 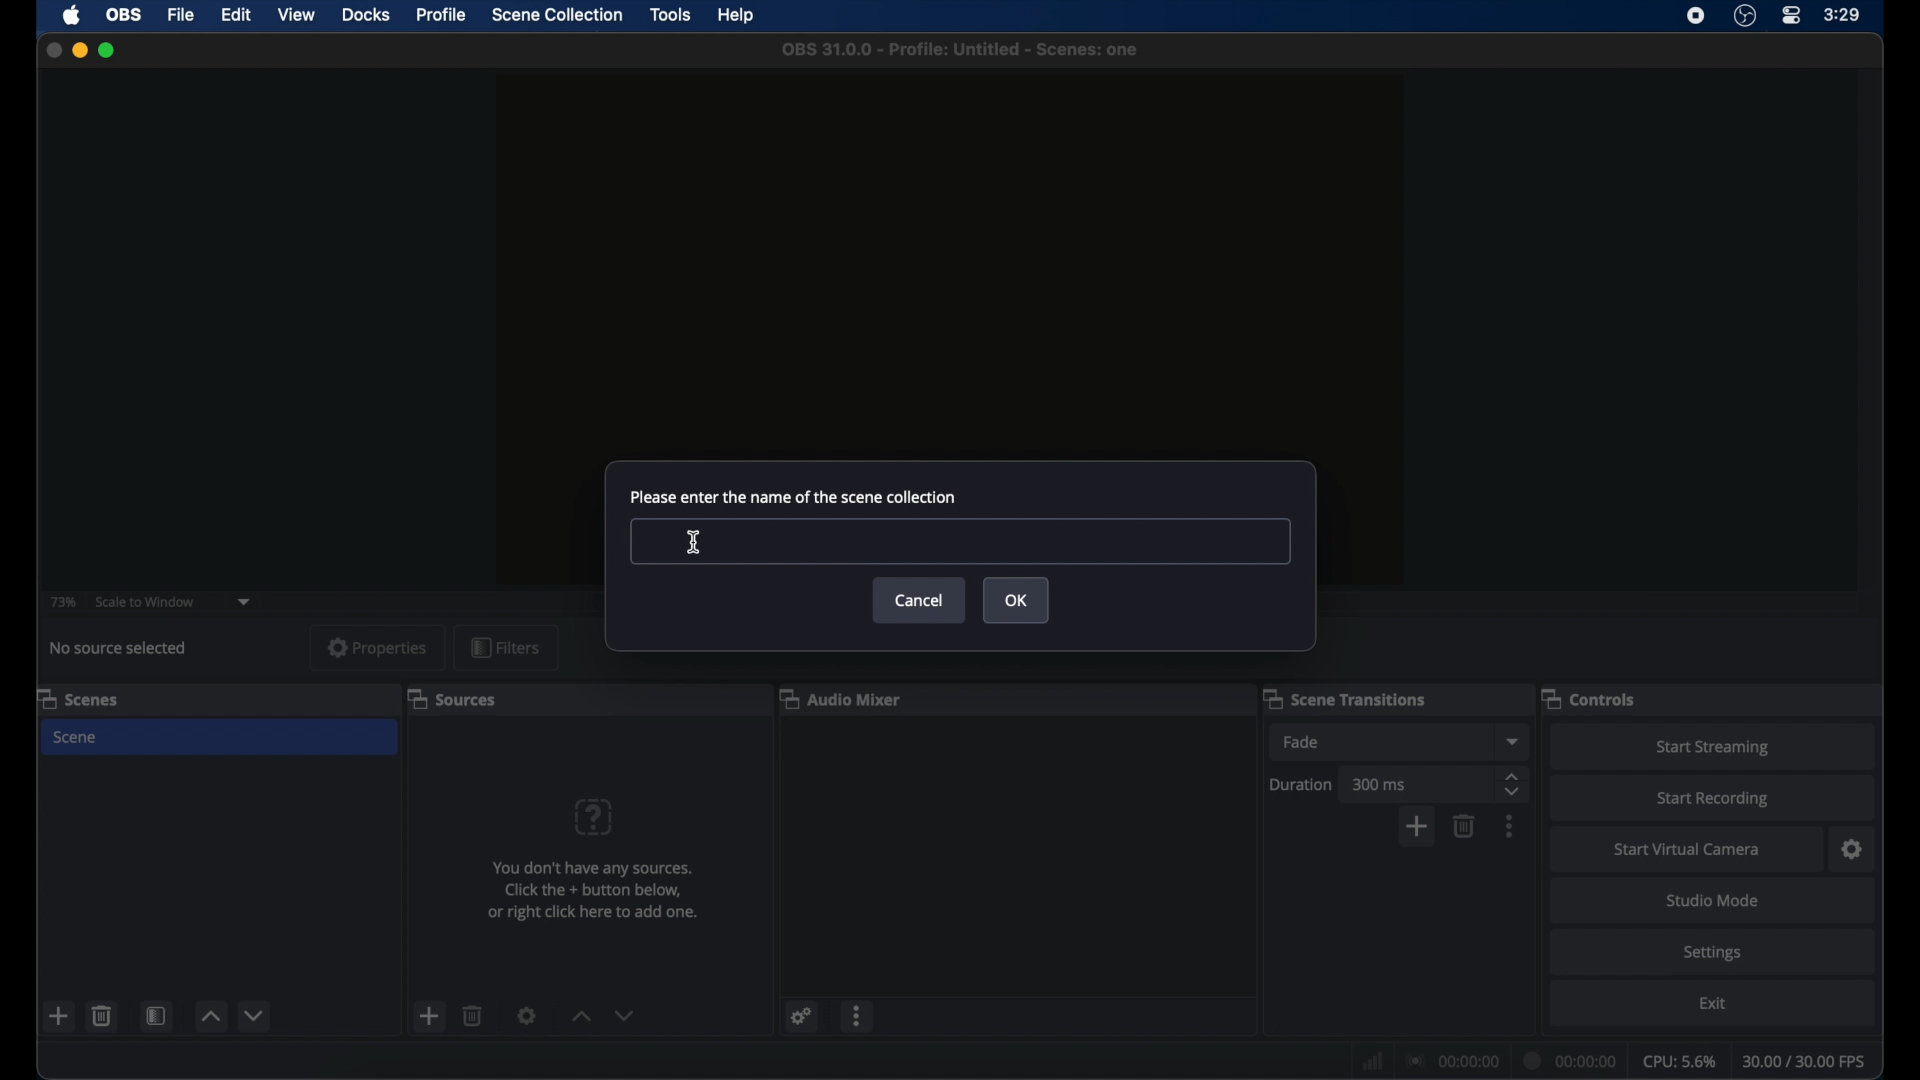 What do you see at coordinates (1844, 14) in the screenshot?
I see `time` at bounding box center [1844, 14].